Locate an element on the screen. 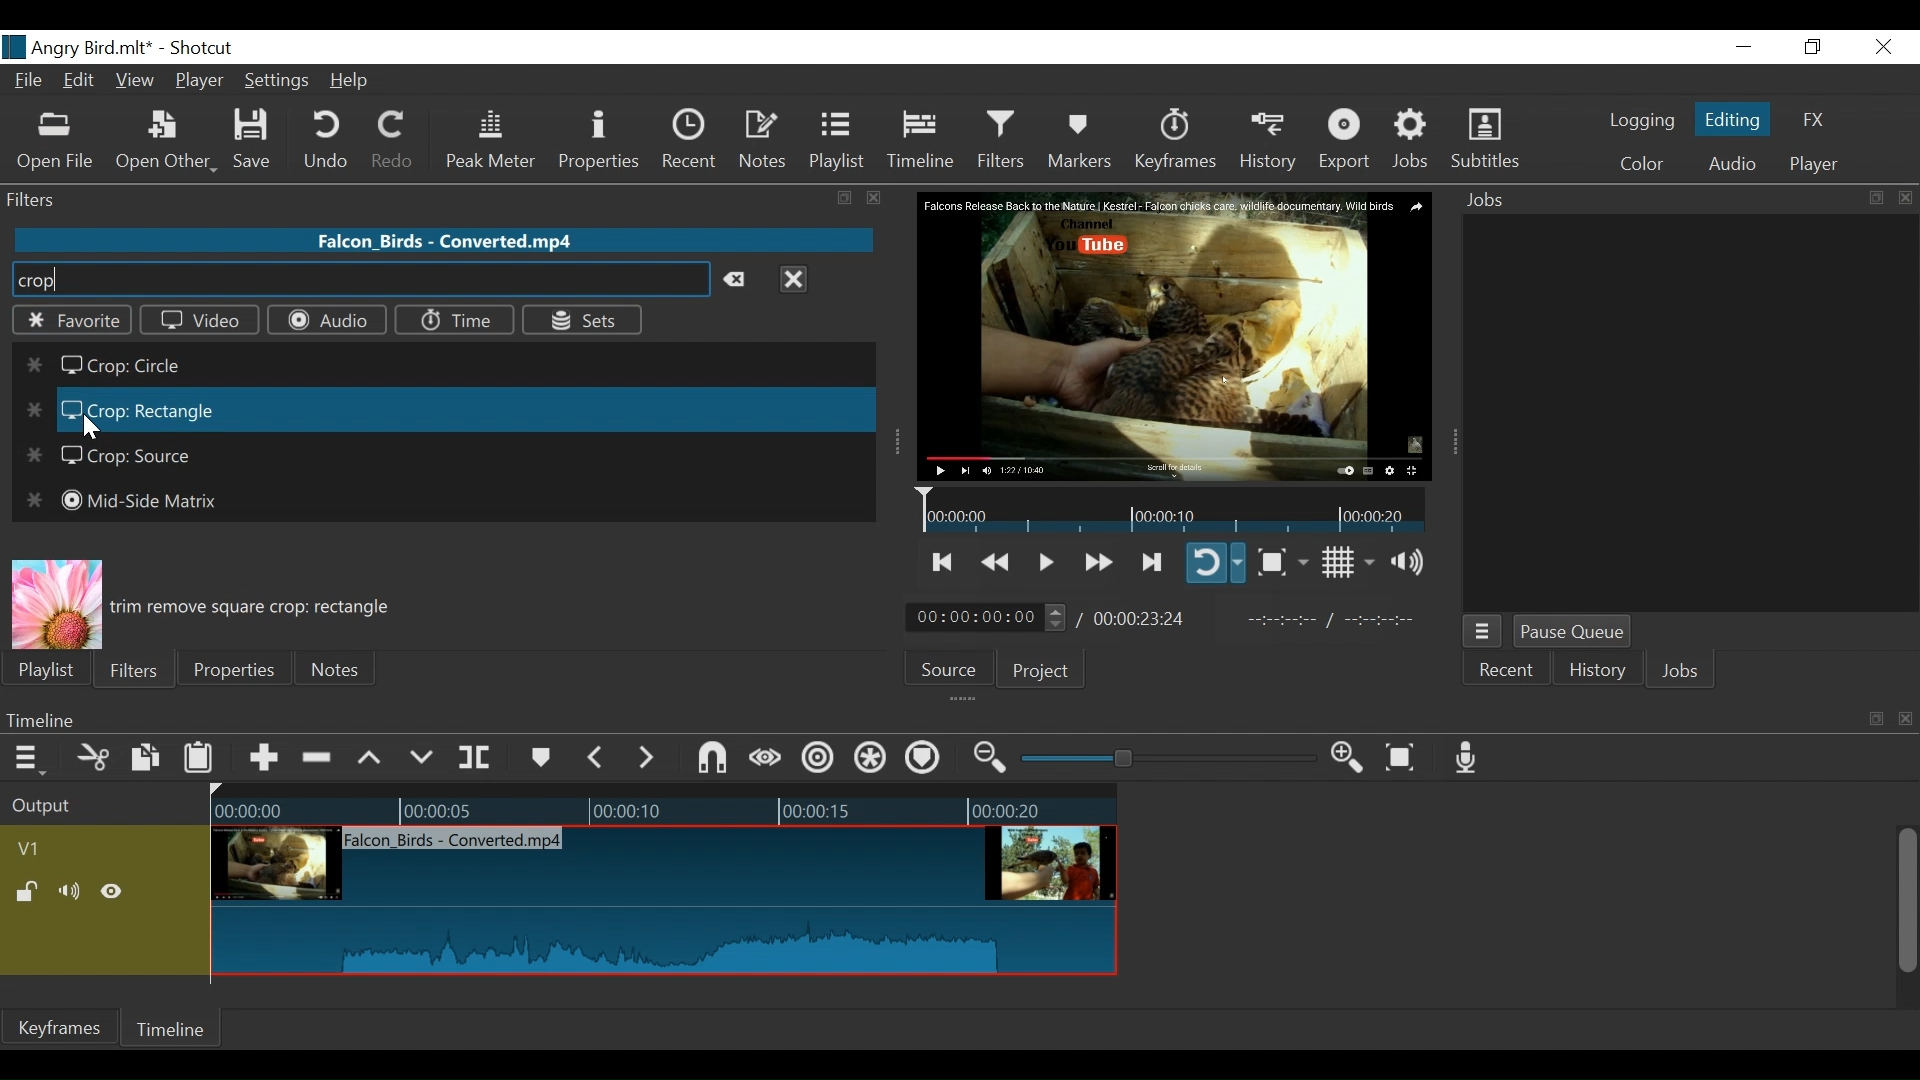 Image resolution: width=1920 pixels, height=1080 pixels. Show volume control is located at coordinates (1415, 562).